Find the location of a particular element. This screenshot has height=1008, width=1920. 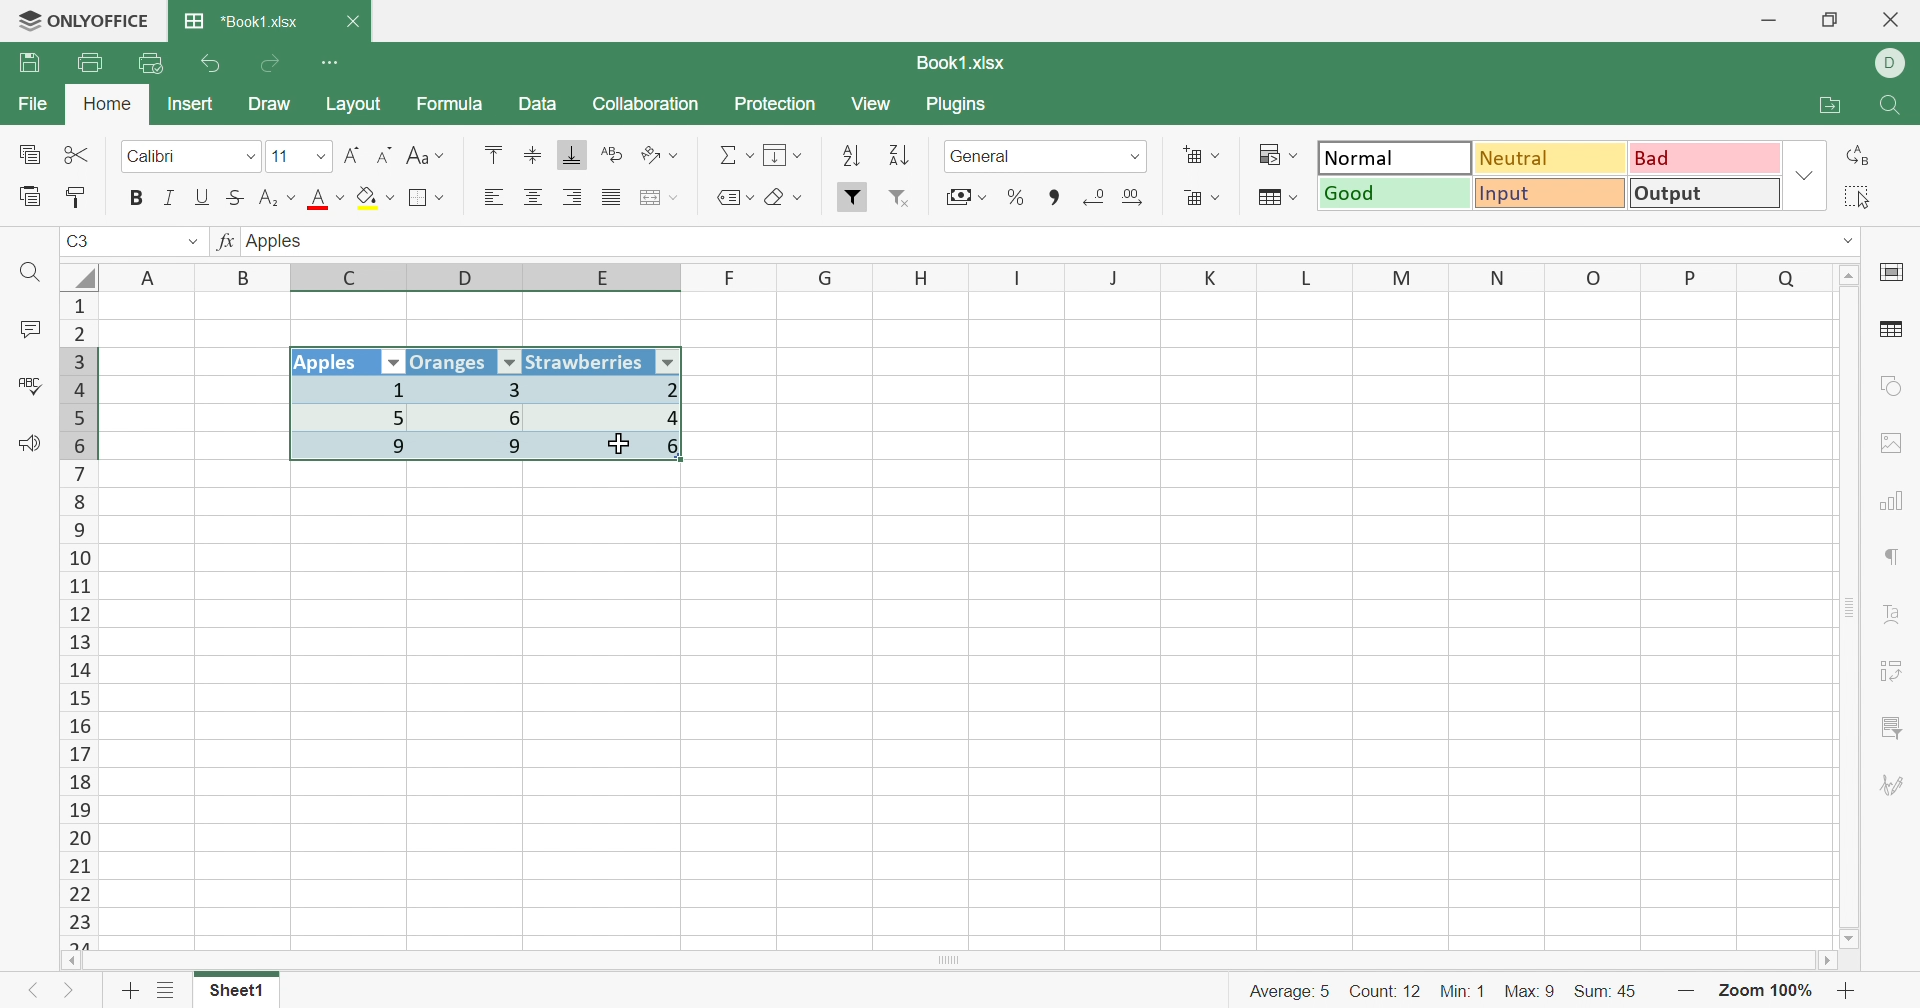

*Book1.xlsx is located at coordinates (241, 23).